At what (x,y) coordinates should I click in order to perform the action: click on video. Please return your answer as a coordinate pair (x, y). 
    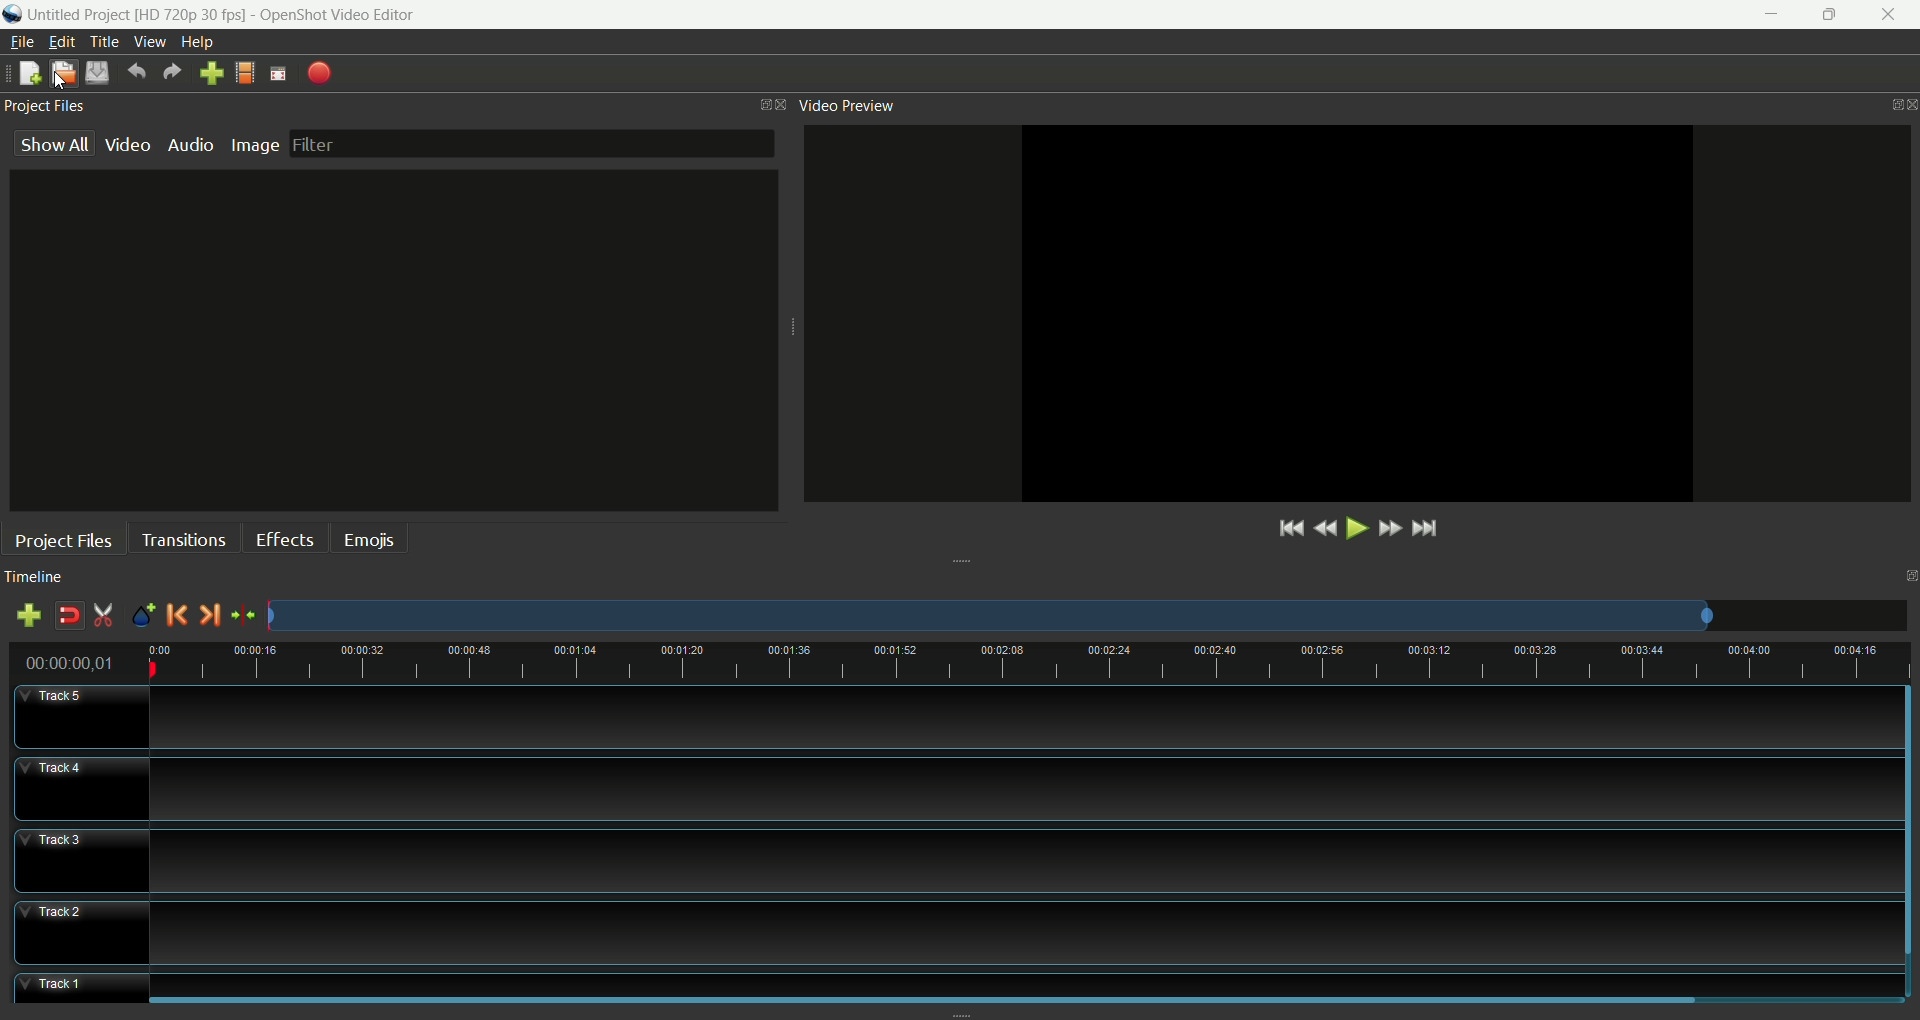
    Looking at the image, I should click on (128, 147).